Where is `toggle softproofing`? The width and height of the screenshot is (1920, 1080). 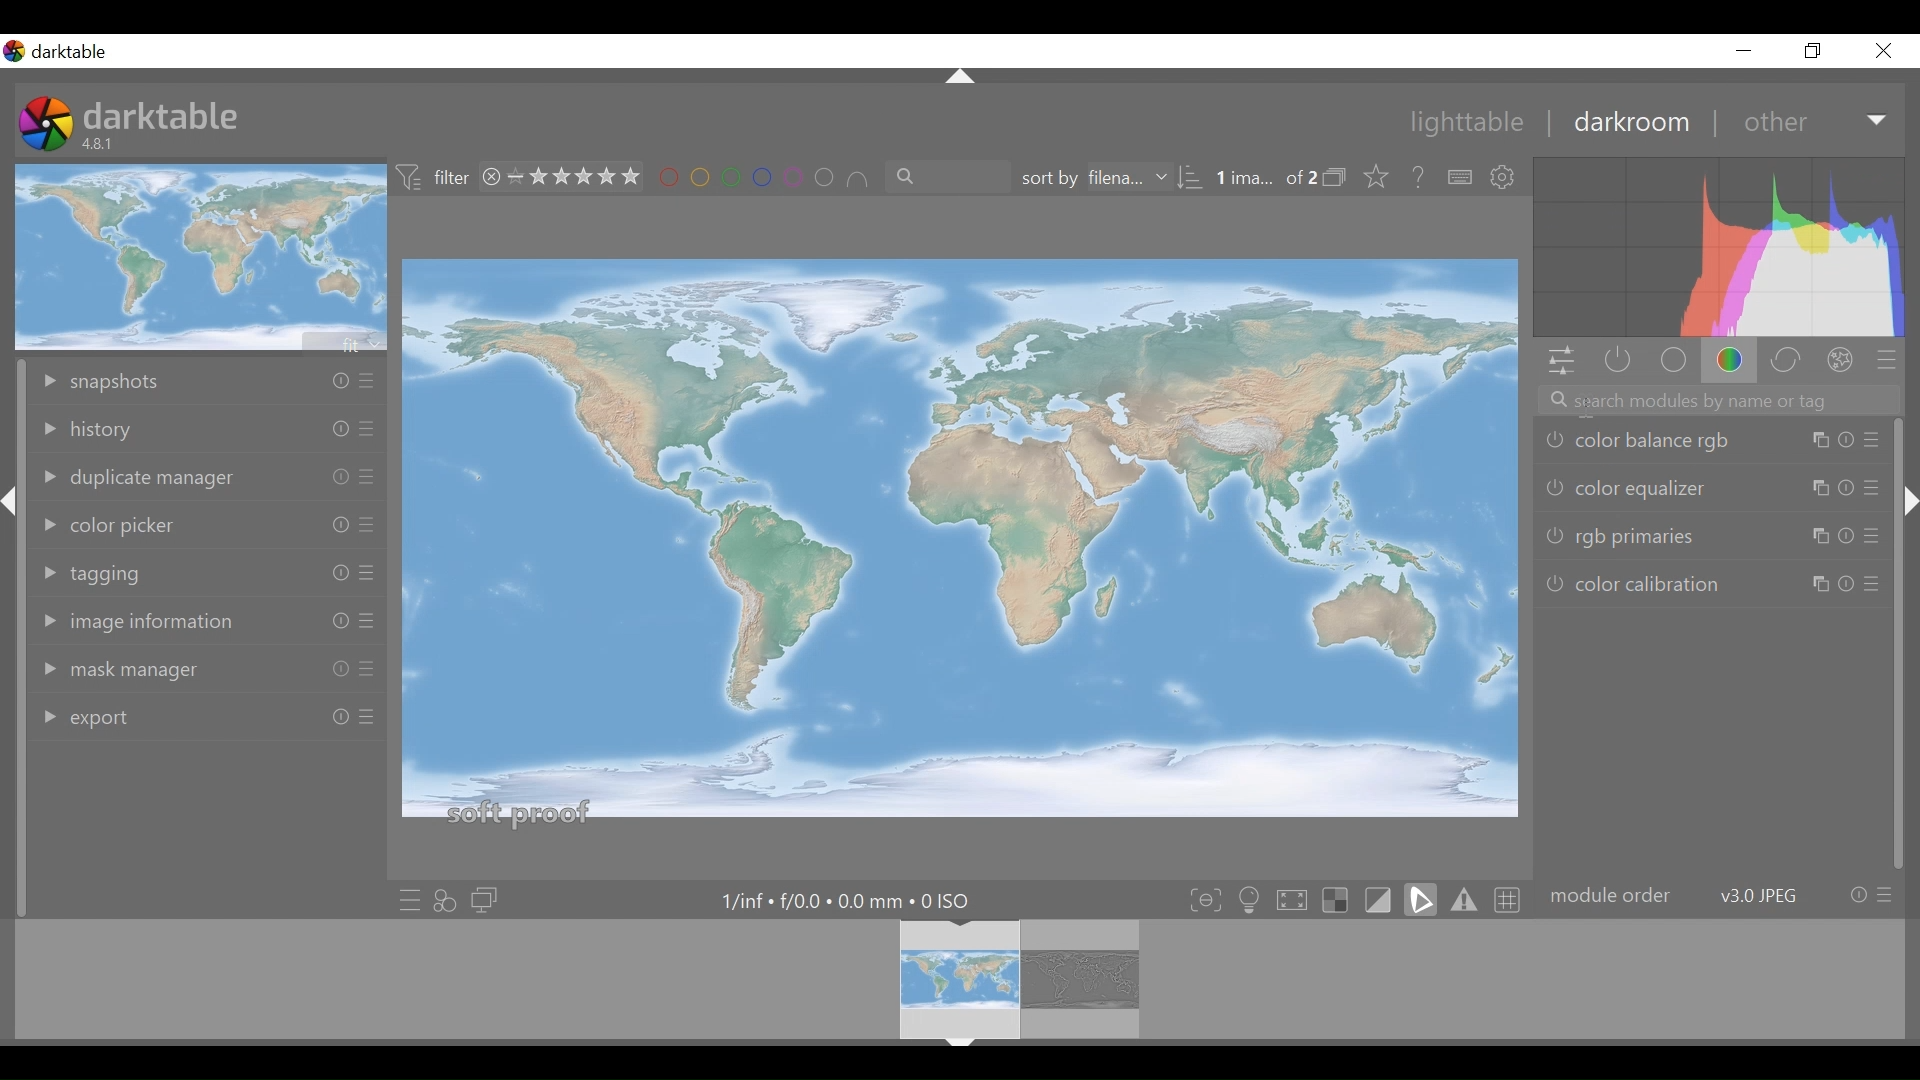 toggle softproofing is located at coordinates (1423, 899).